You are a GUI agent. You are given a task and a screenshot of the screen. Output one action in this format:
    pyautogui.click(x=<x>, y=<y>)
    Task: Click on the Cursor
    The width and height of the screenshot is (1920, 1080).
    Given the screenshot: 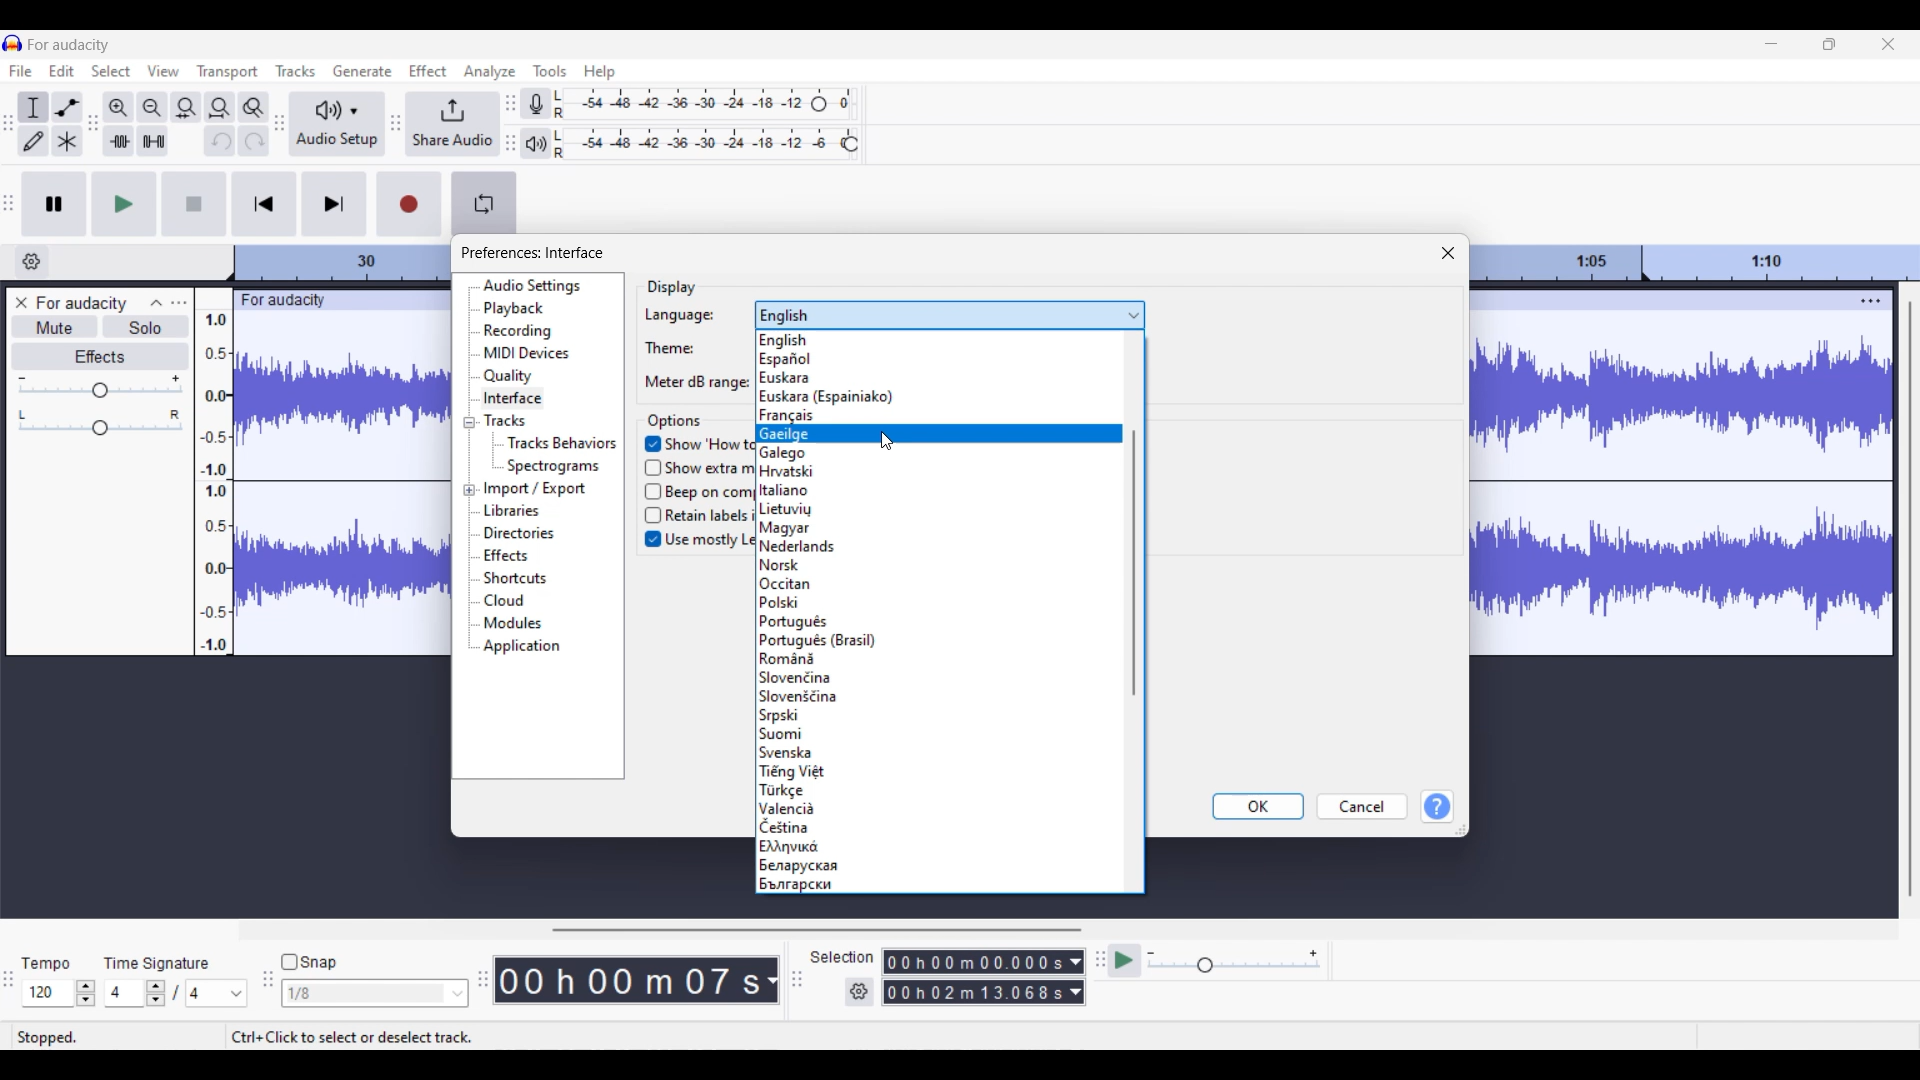 What is the action you would take?
    pyautogui.click(x=889, y=441)
    